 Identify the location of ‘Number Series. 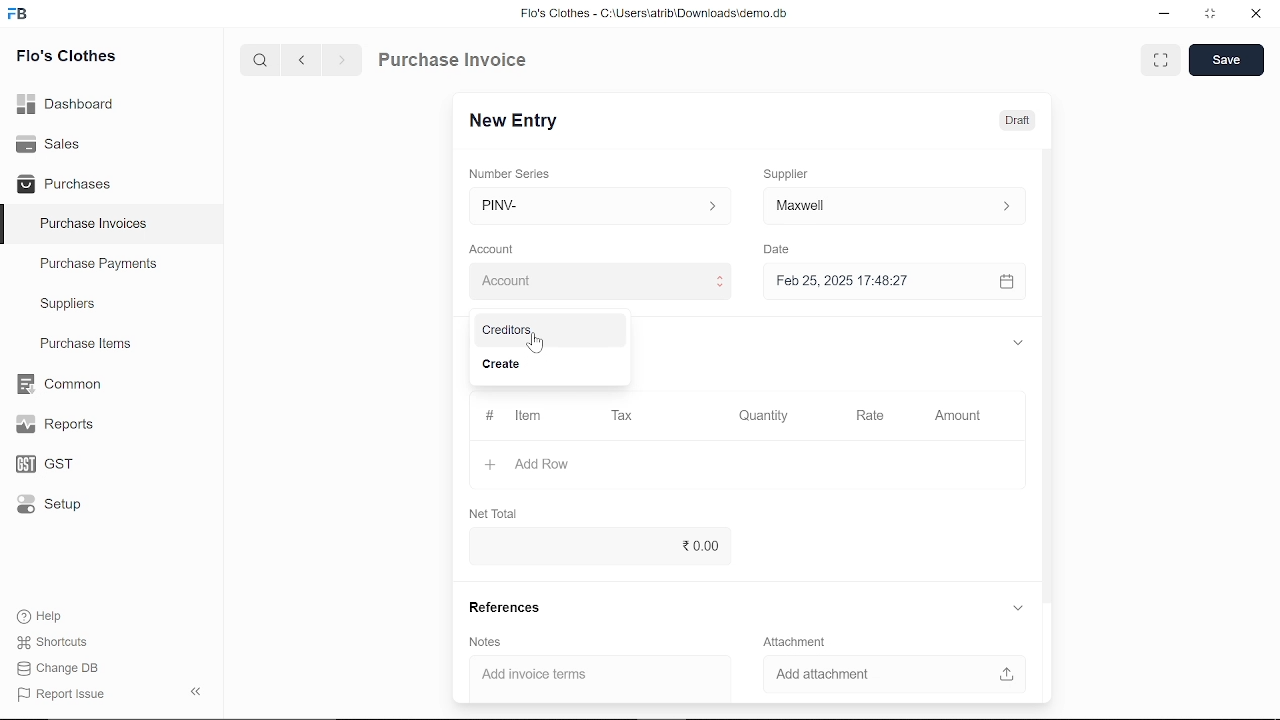
(516, 173).